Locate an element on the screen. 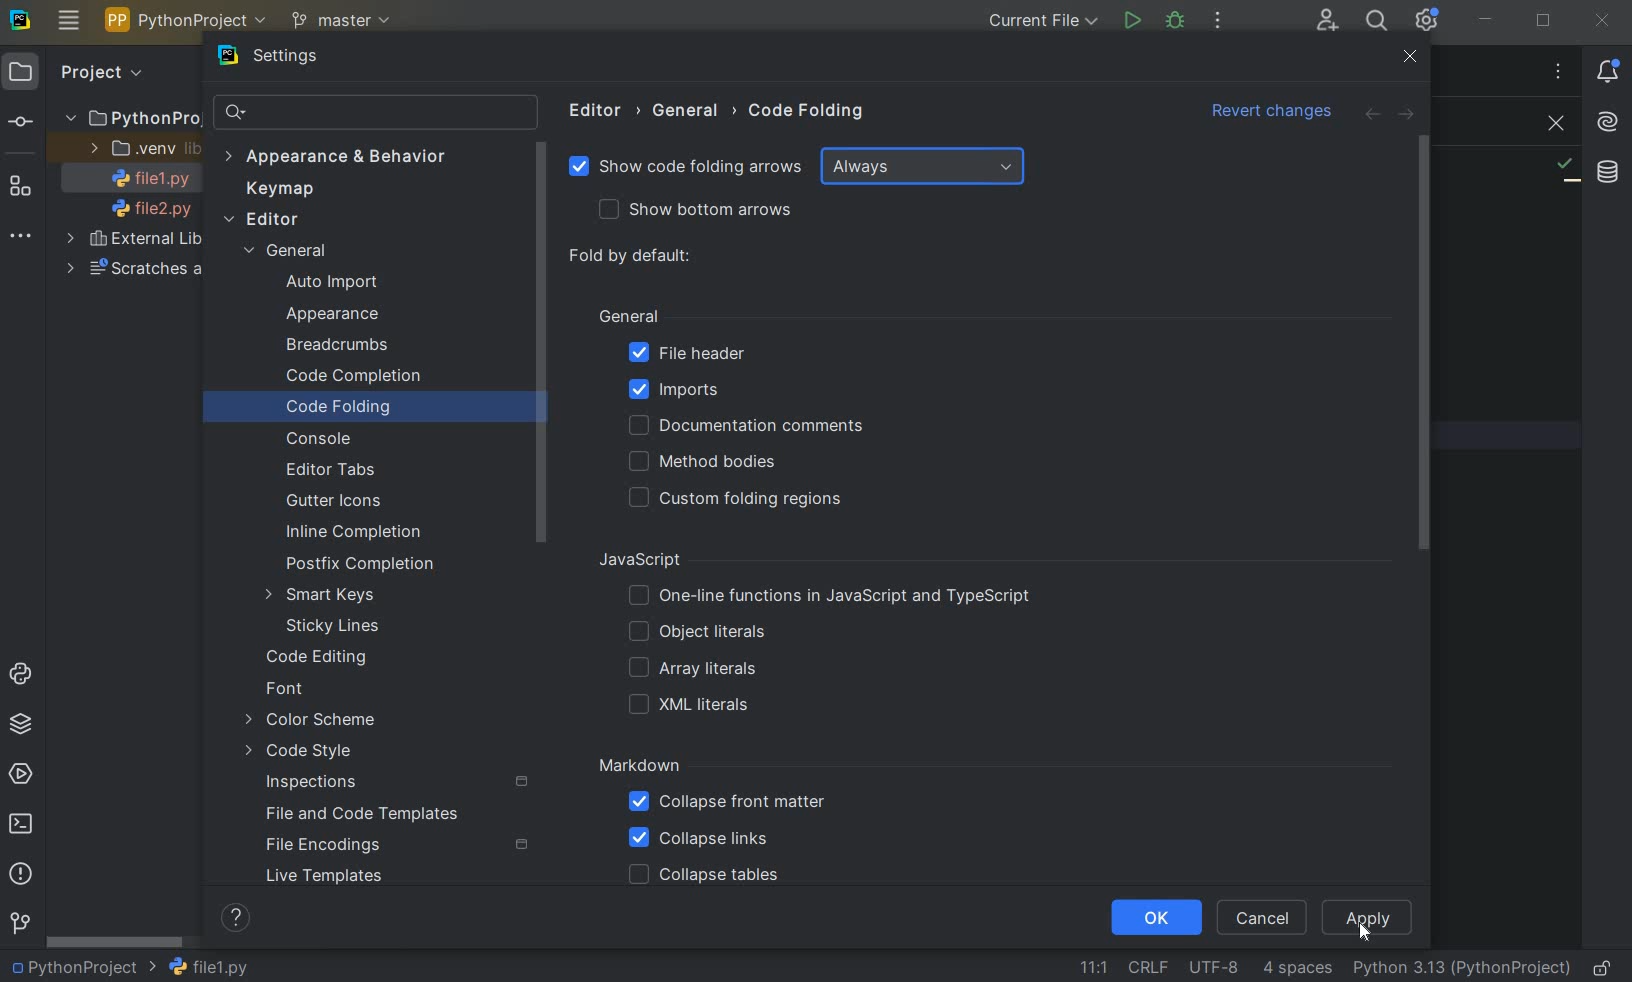 The width and height of the screenshot is (1632, 982). PROBLEMS is located at coordinates (21, 875).